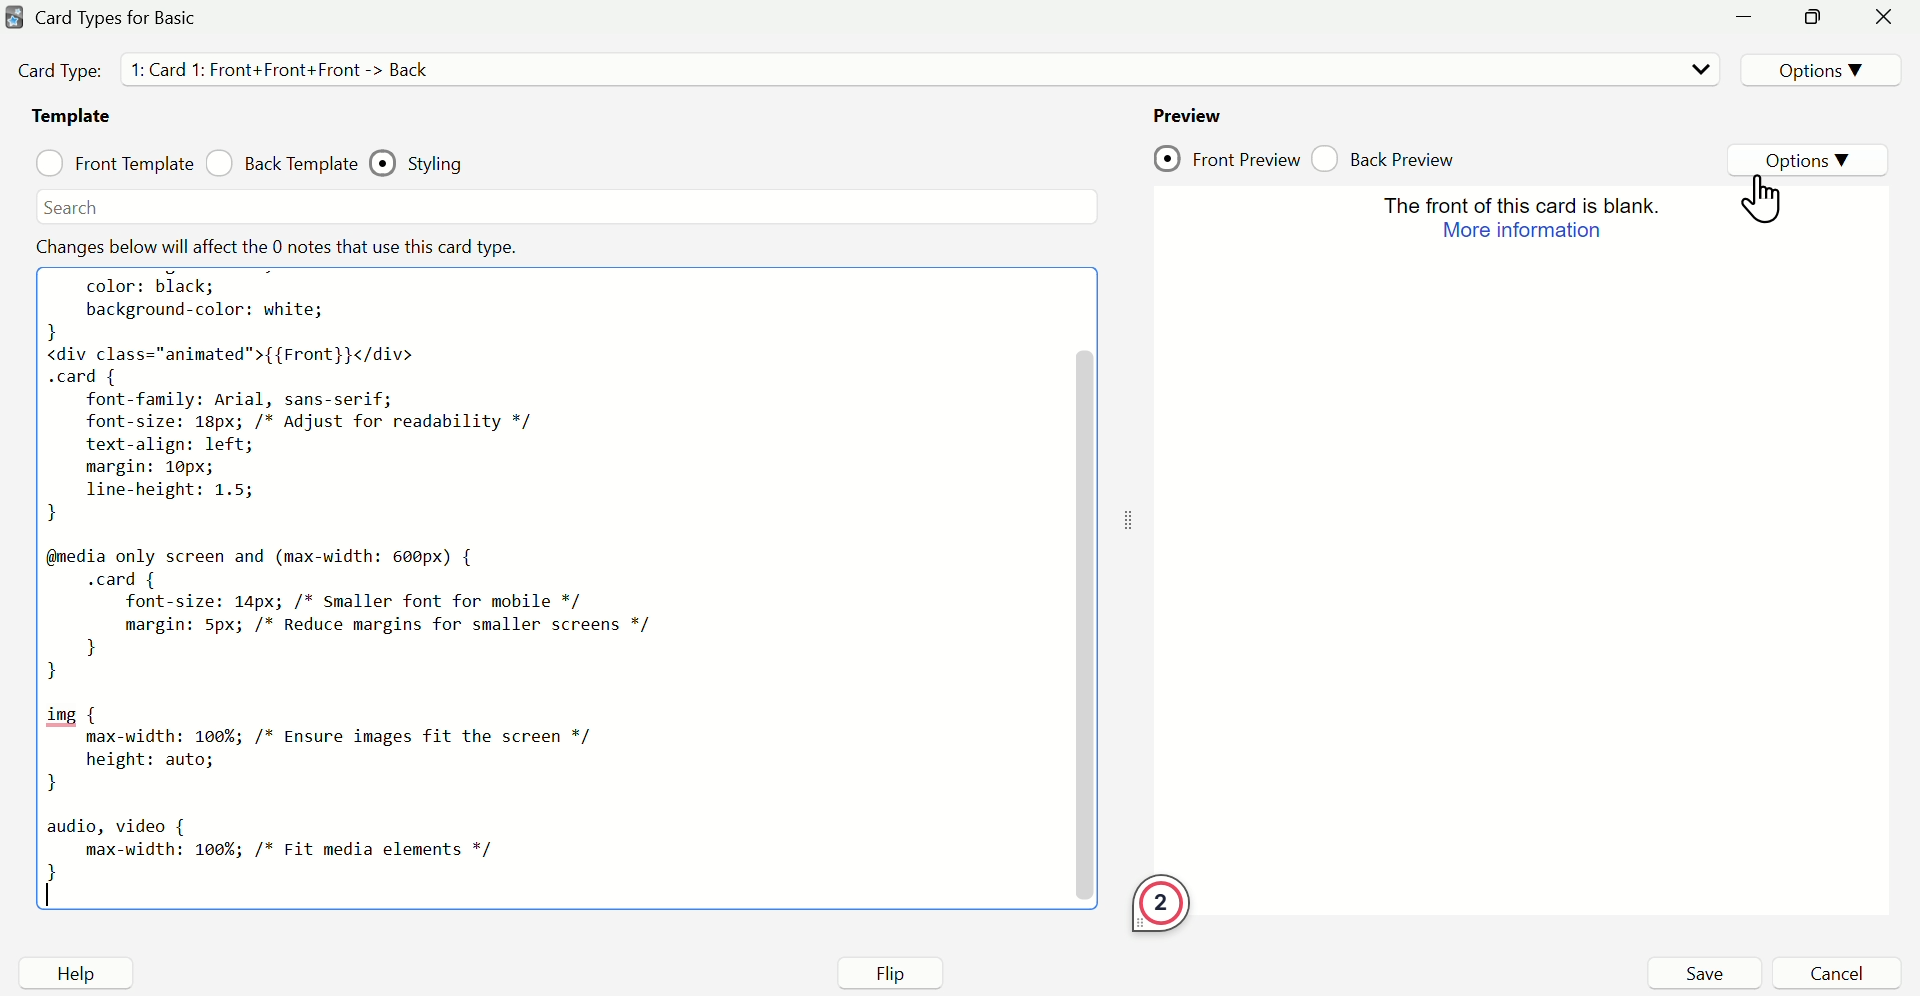 Image resolution: width=1920 pixels, height=996 pixels. Describe the element at coordinates (1187, 111) in the screenshot. I see `Preview` at that location.